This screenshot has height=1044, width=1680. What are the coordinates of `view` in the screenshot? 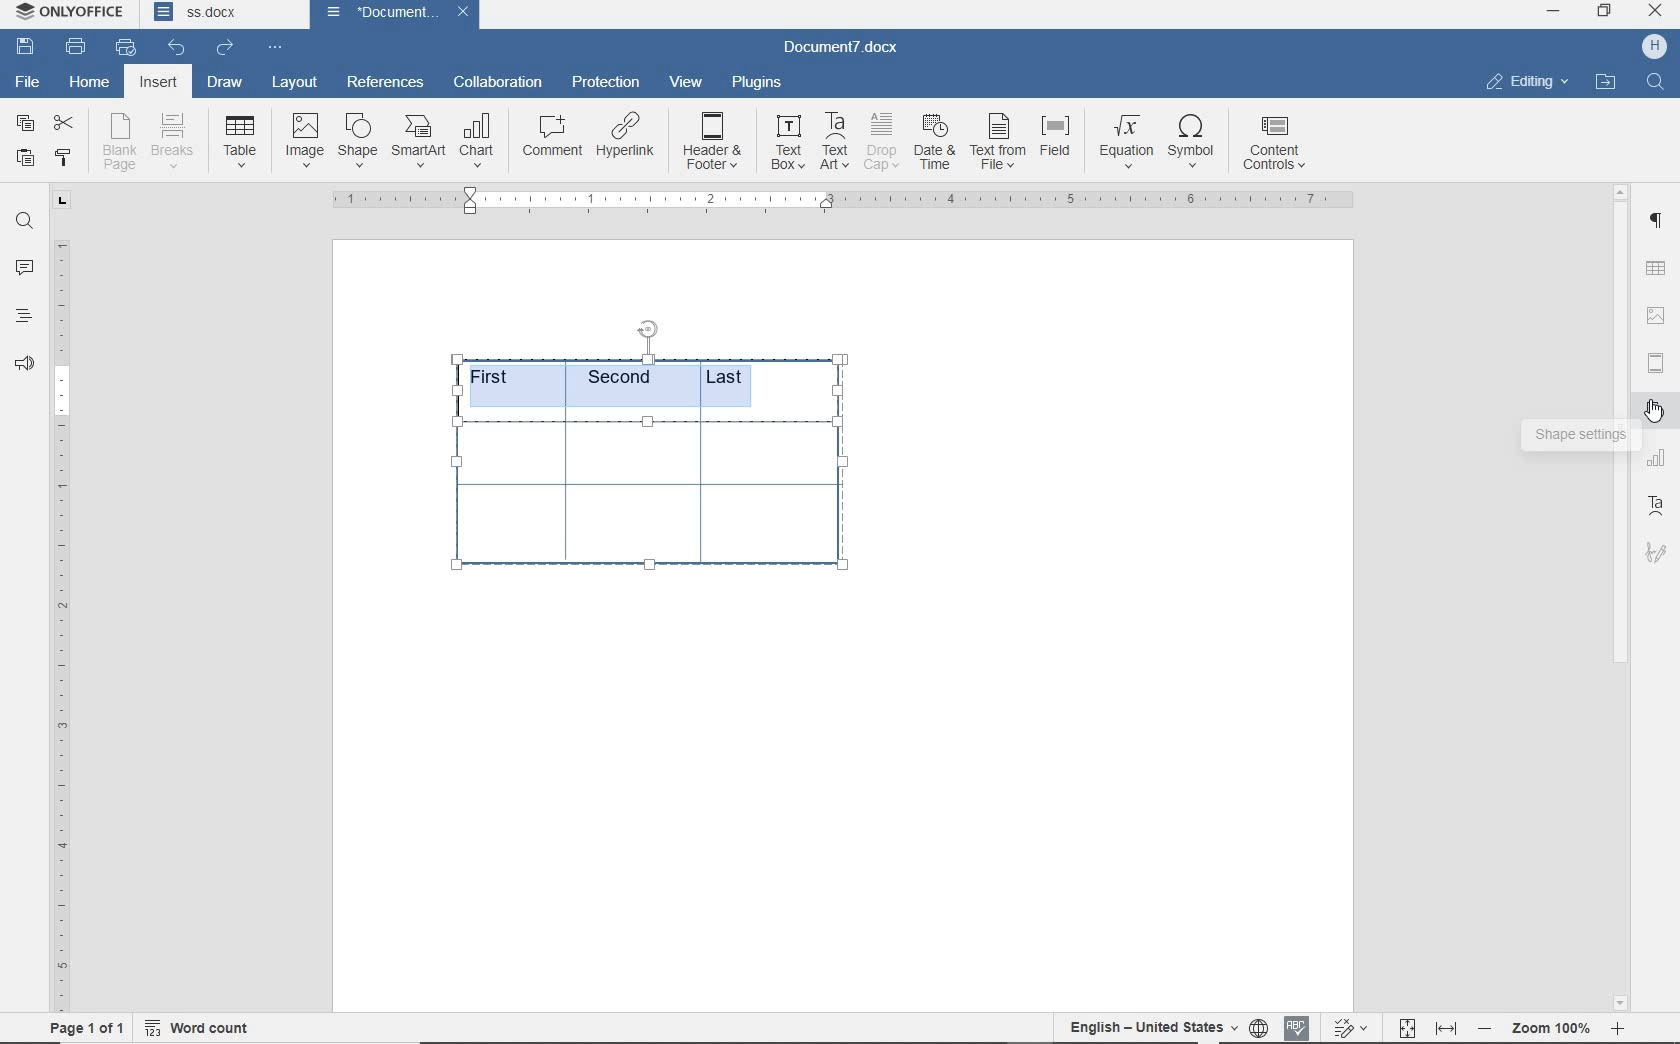 It's located at (687, 83).